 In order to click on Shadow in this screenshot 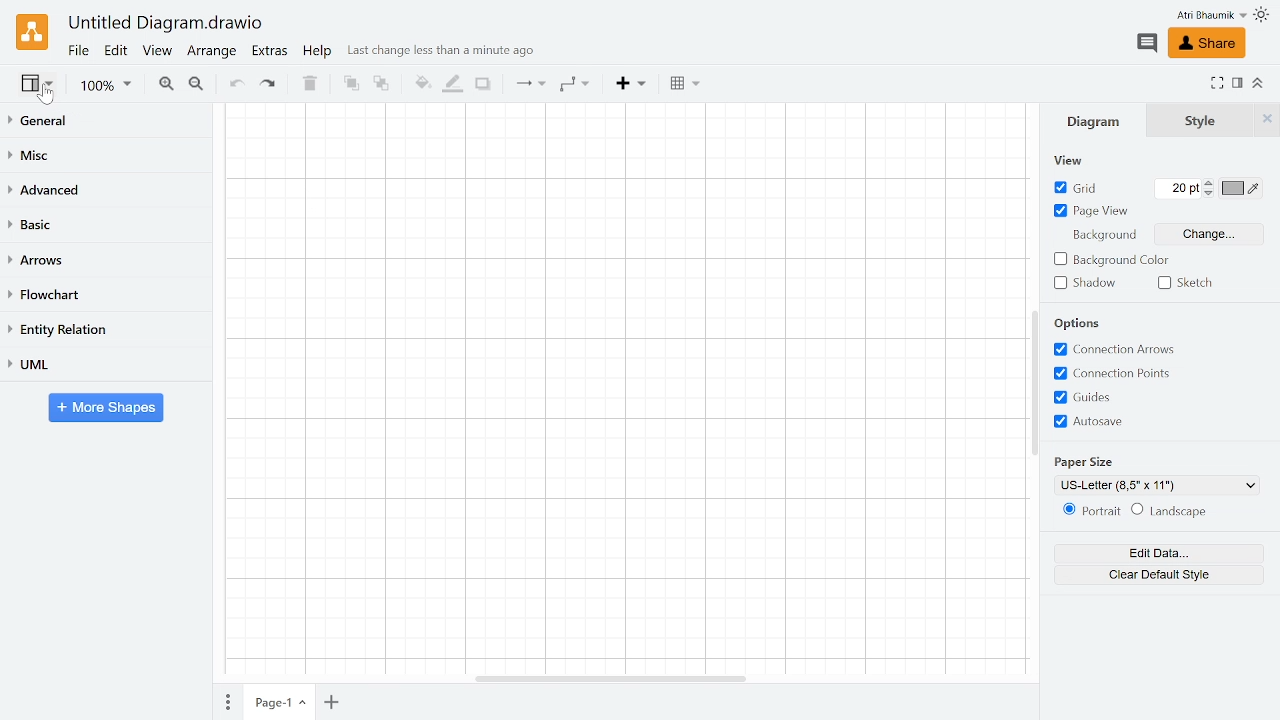, I will do `click(483, 85)`.